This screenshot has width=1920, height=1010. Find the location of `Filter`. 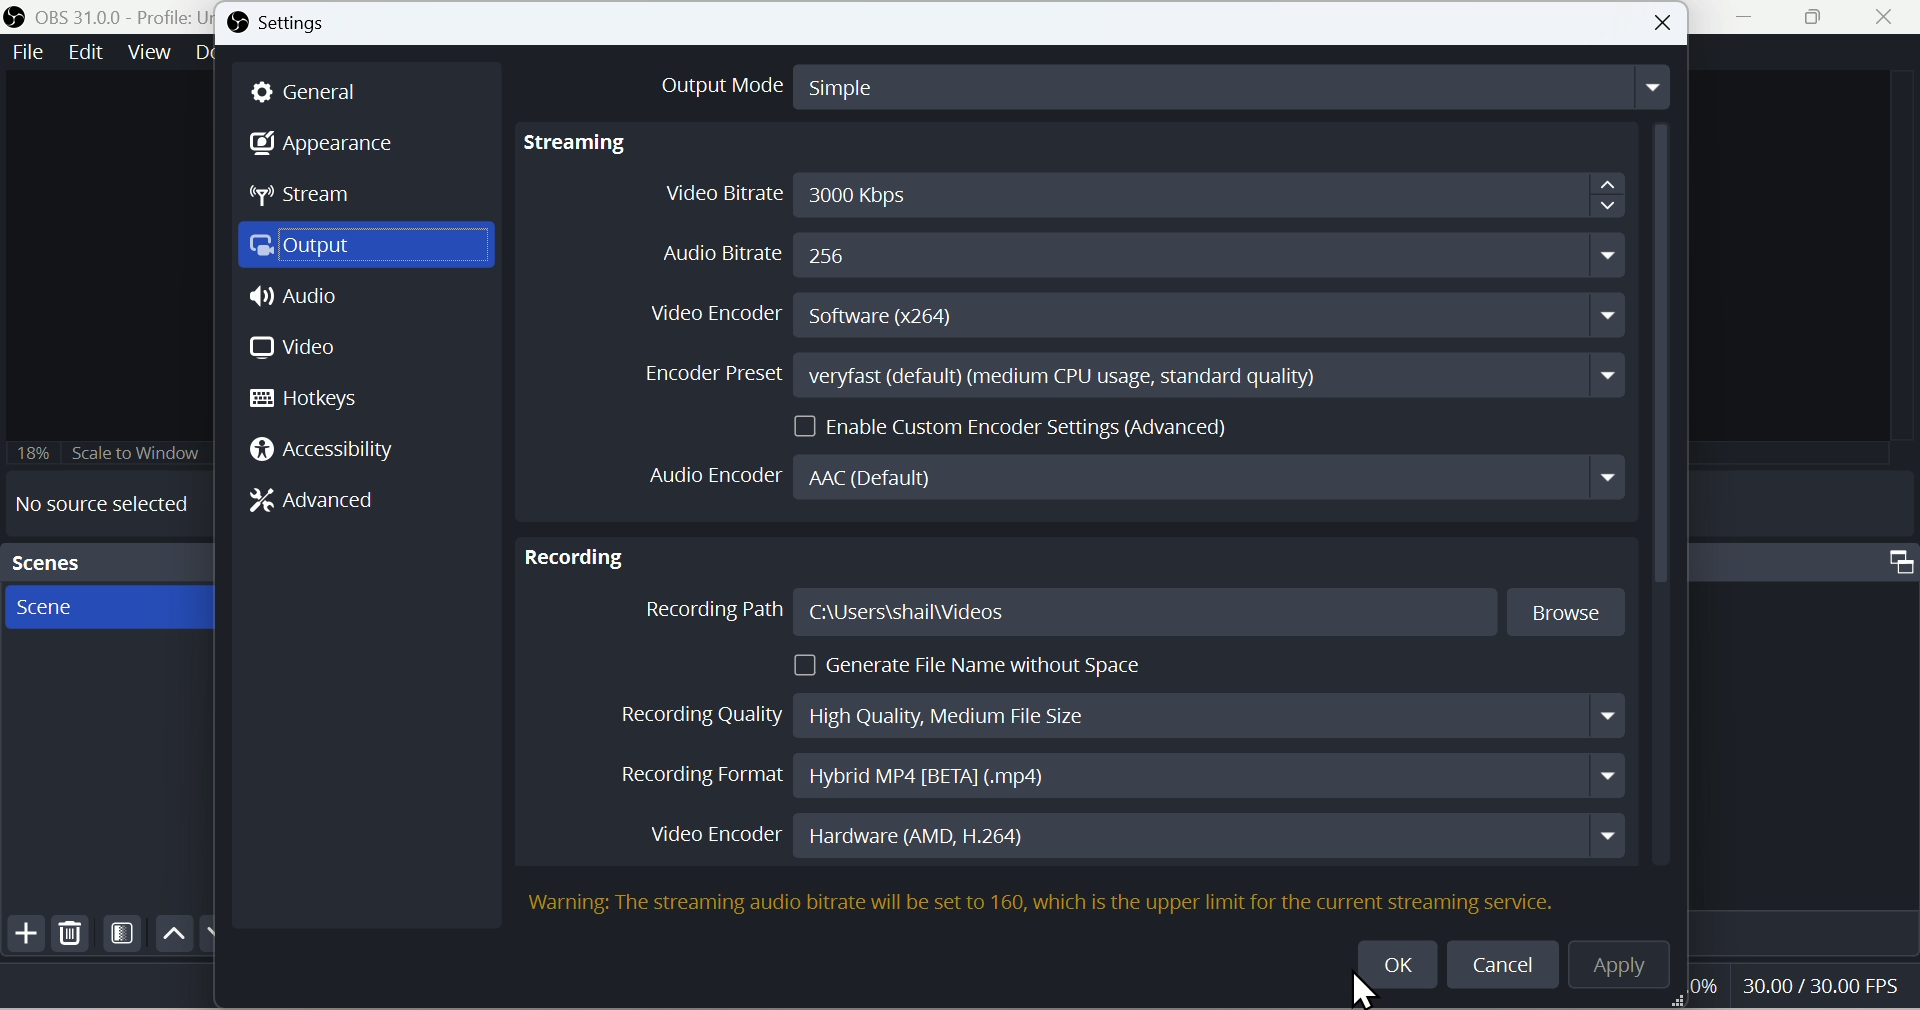

Filter is located at coordinates (123, 937).